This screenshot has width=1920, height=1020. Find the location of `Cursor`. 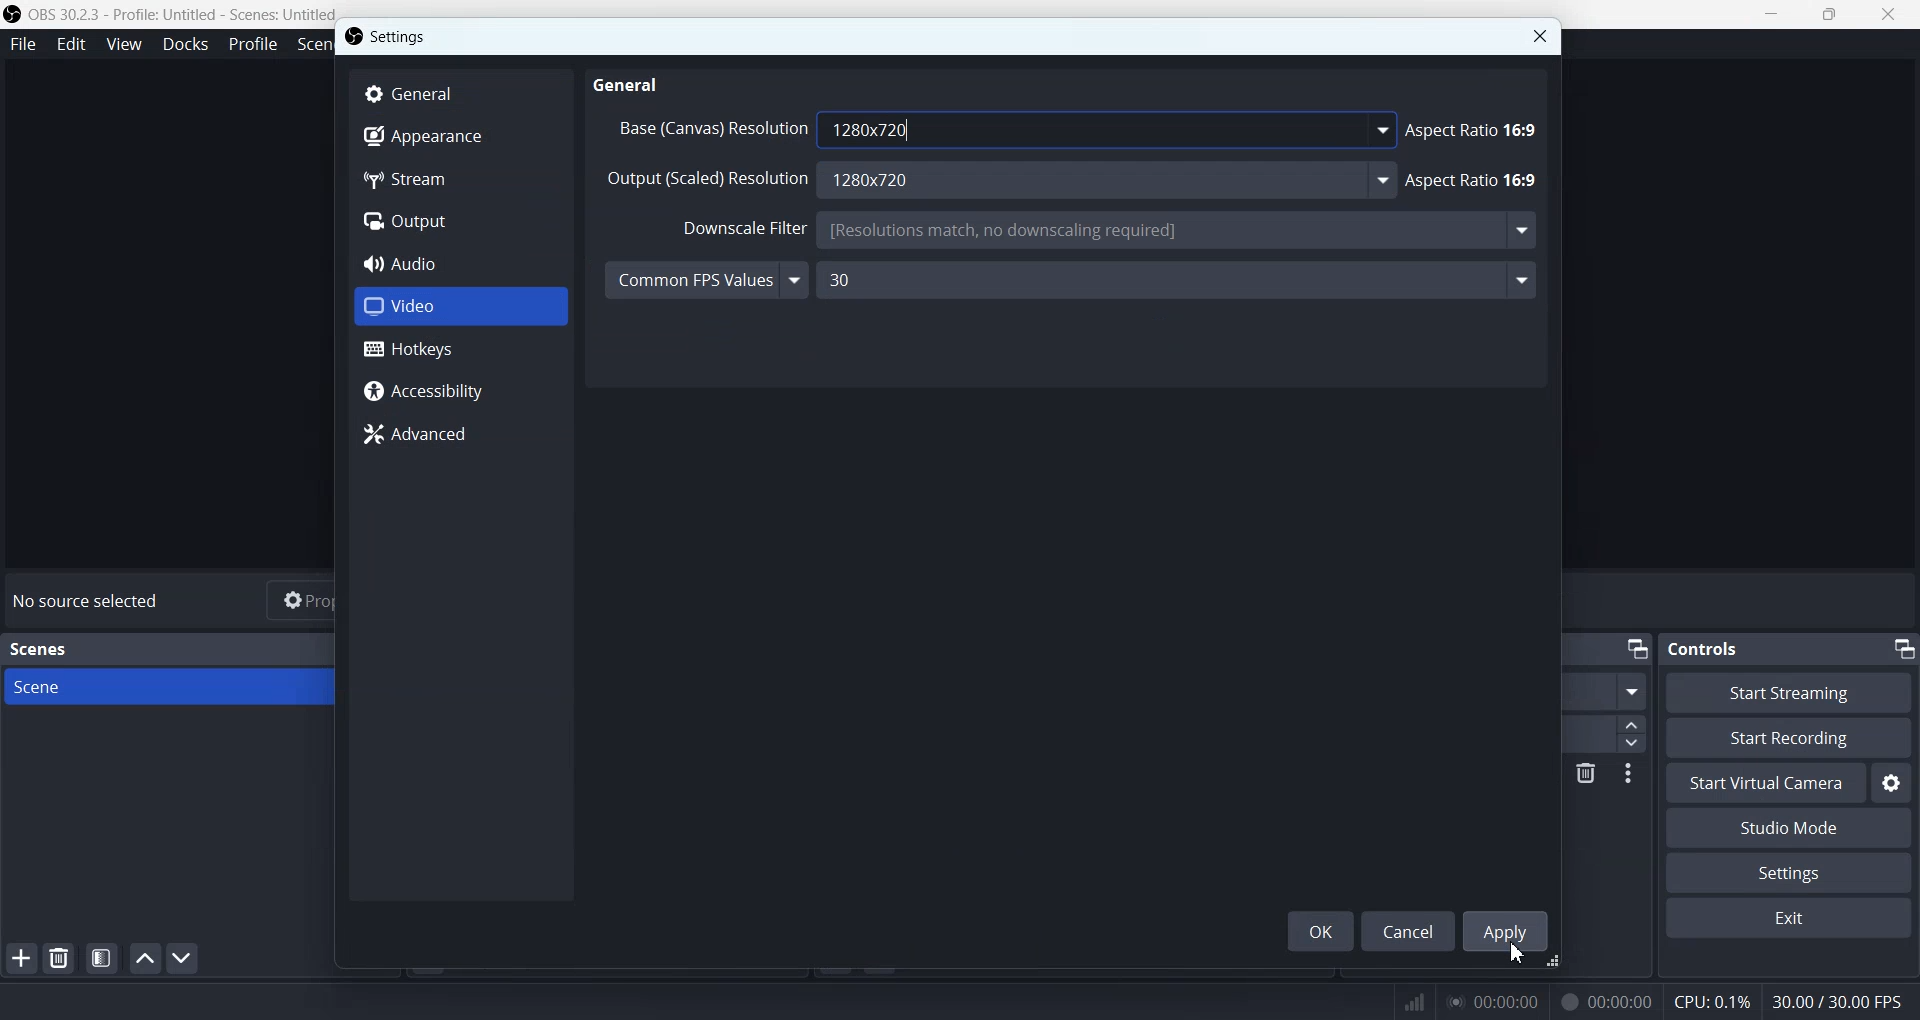

Cursor is located at coordinates (1517, 952).